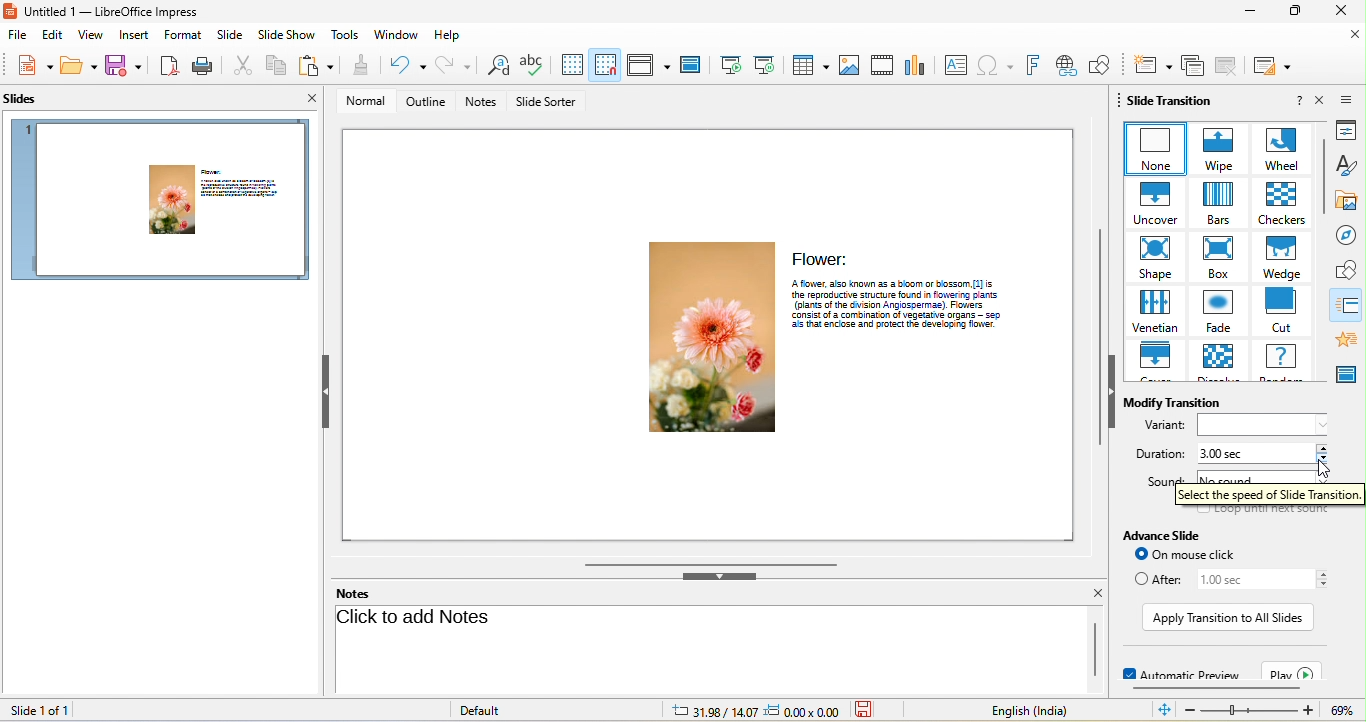 The height and width of the screenshot is (722, 1366). I want to click on slide transition, so click(1171, 100).